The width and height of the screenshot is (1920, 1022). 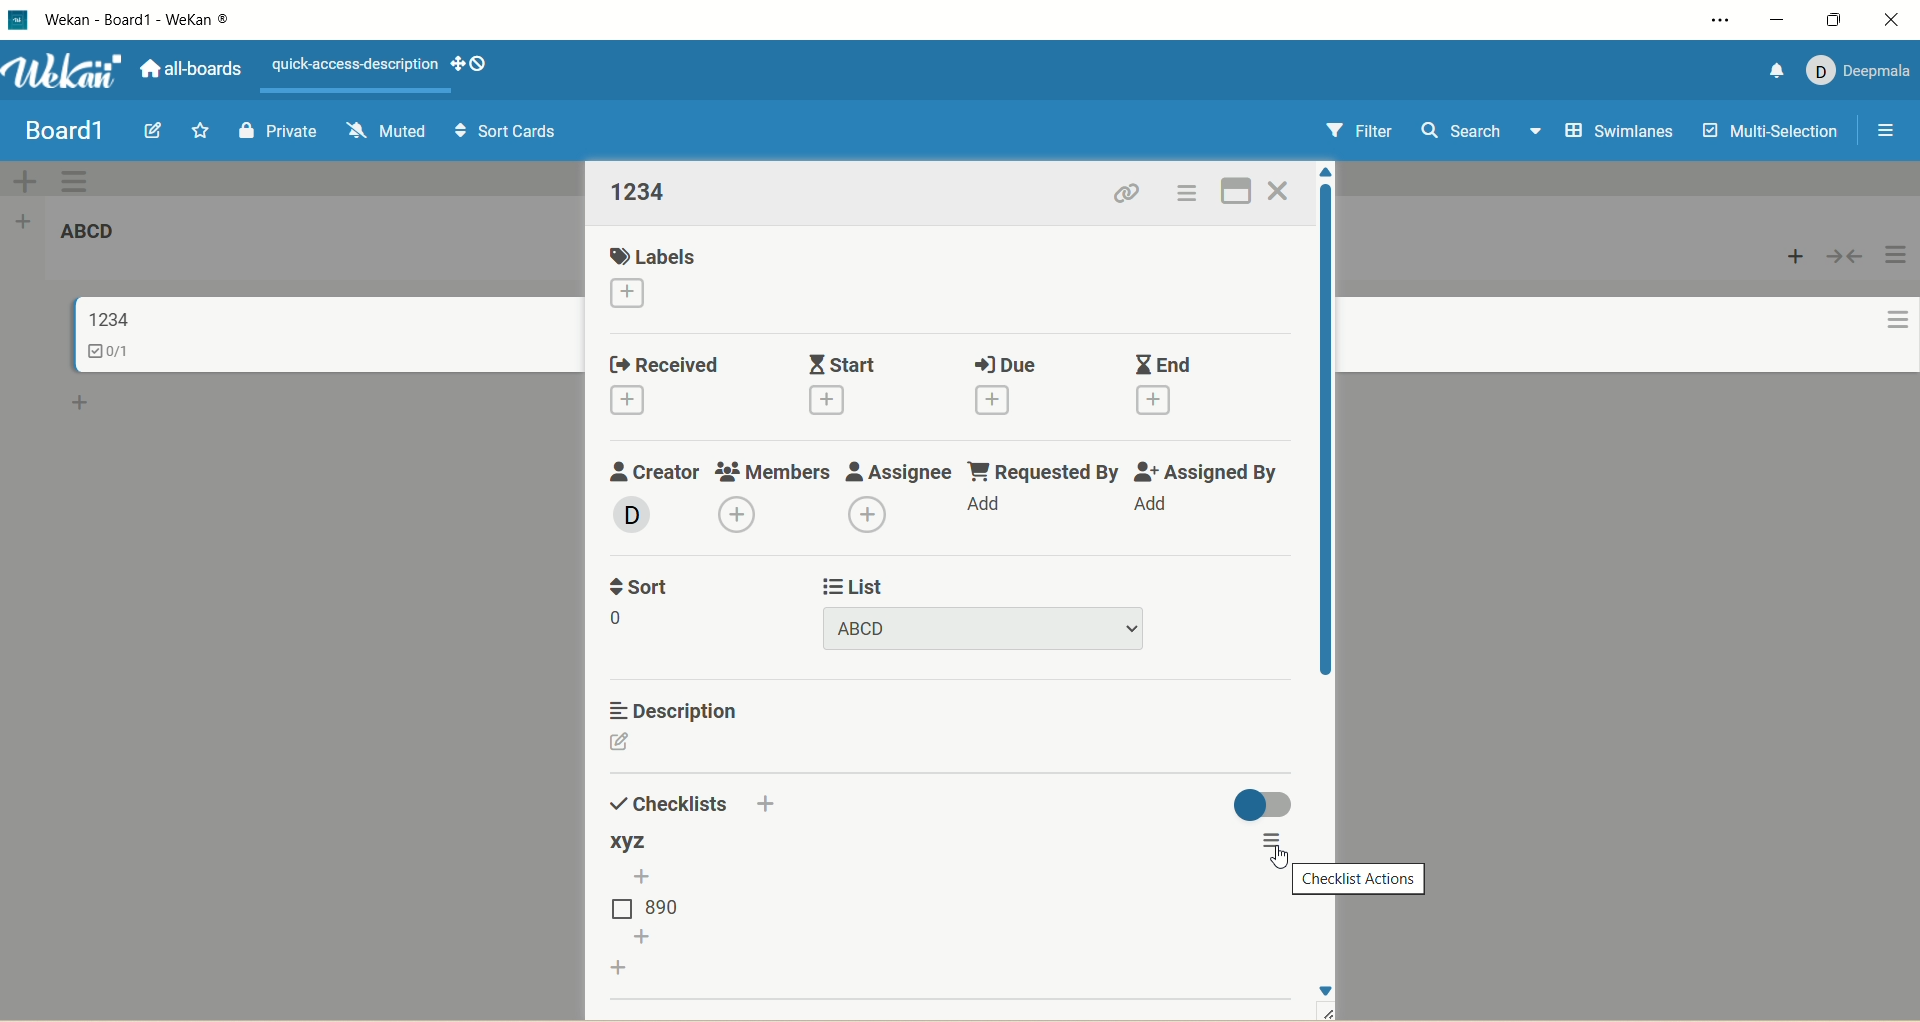 I want to click on collapse, so click(x=1846, y=256).